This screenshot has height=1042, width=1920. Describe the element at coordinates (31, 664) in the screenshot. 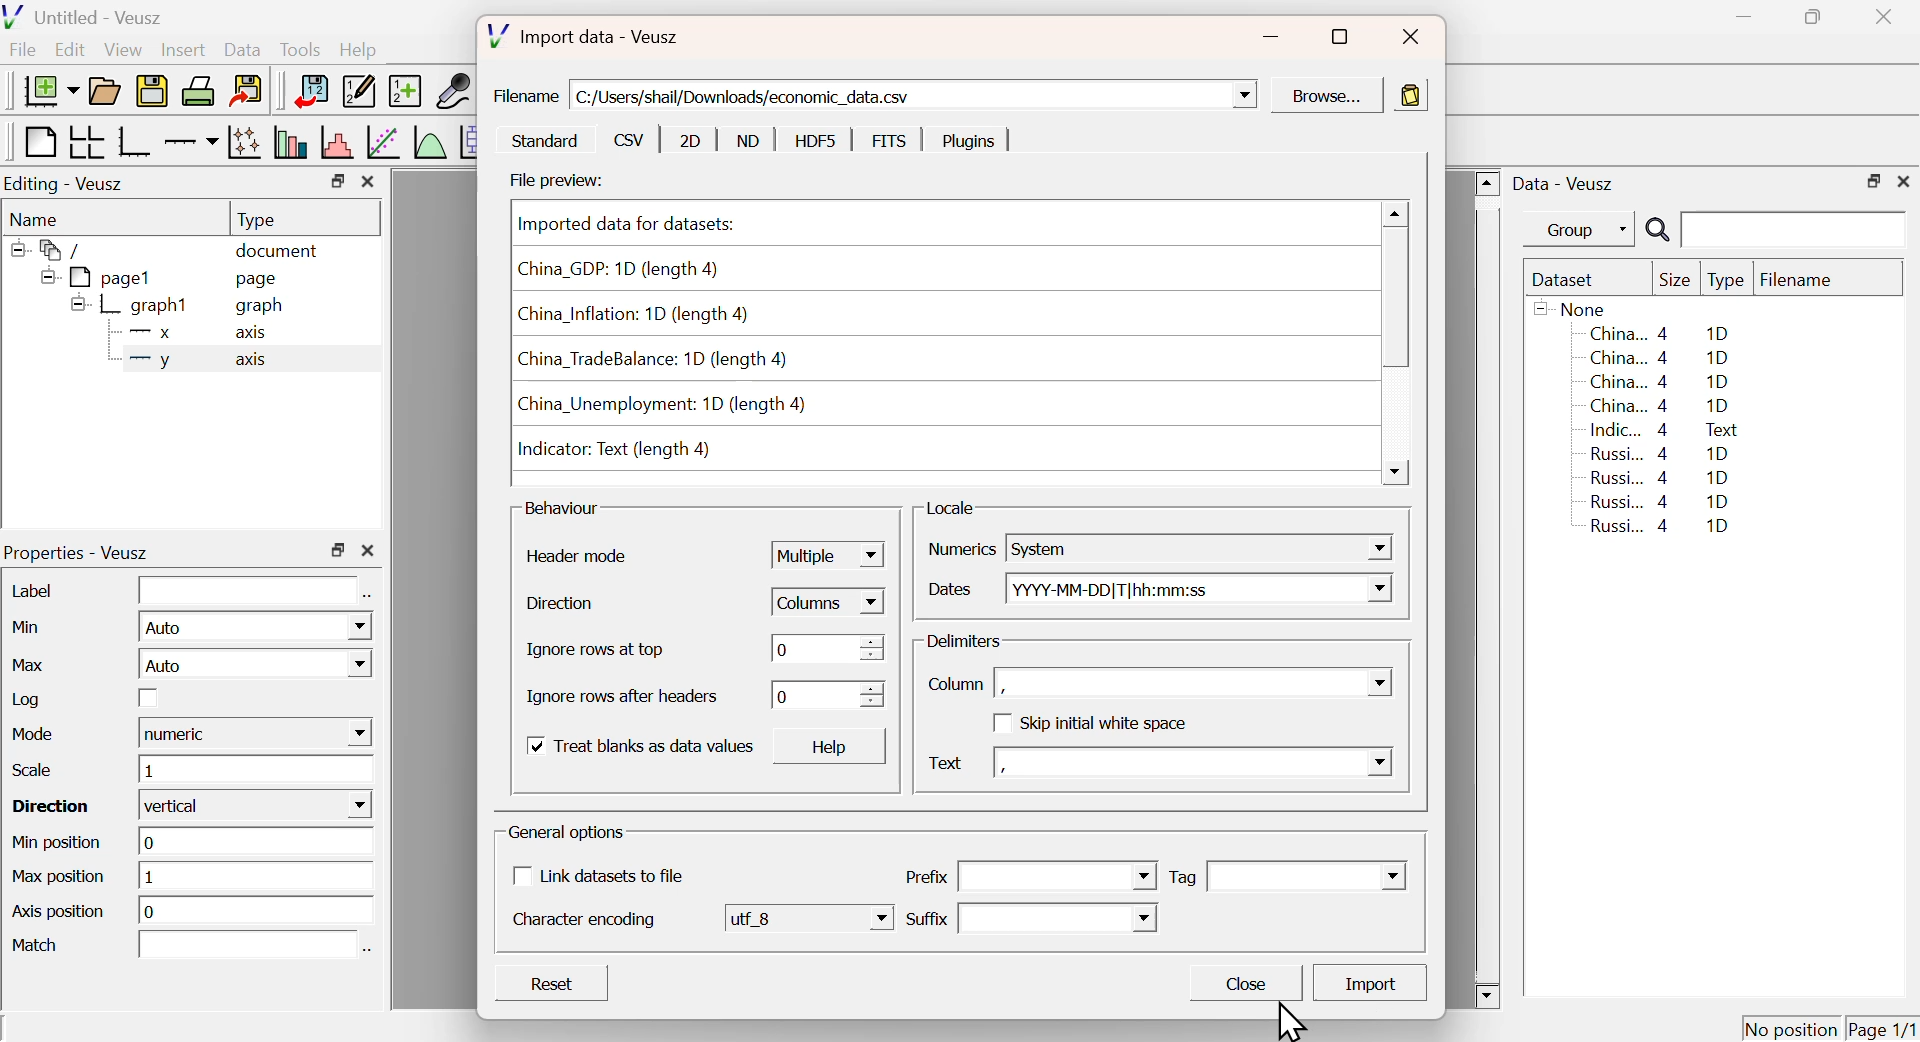

I see `Max` at that location.